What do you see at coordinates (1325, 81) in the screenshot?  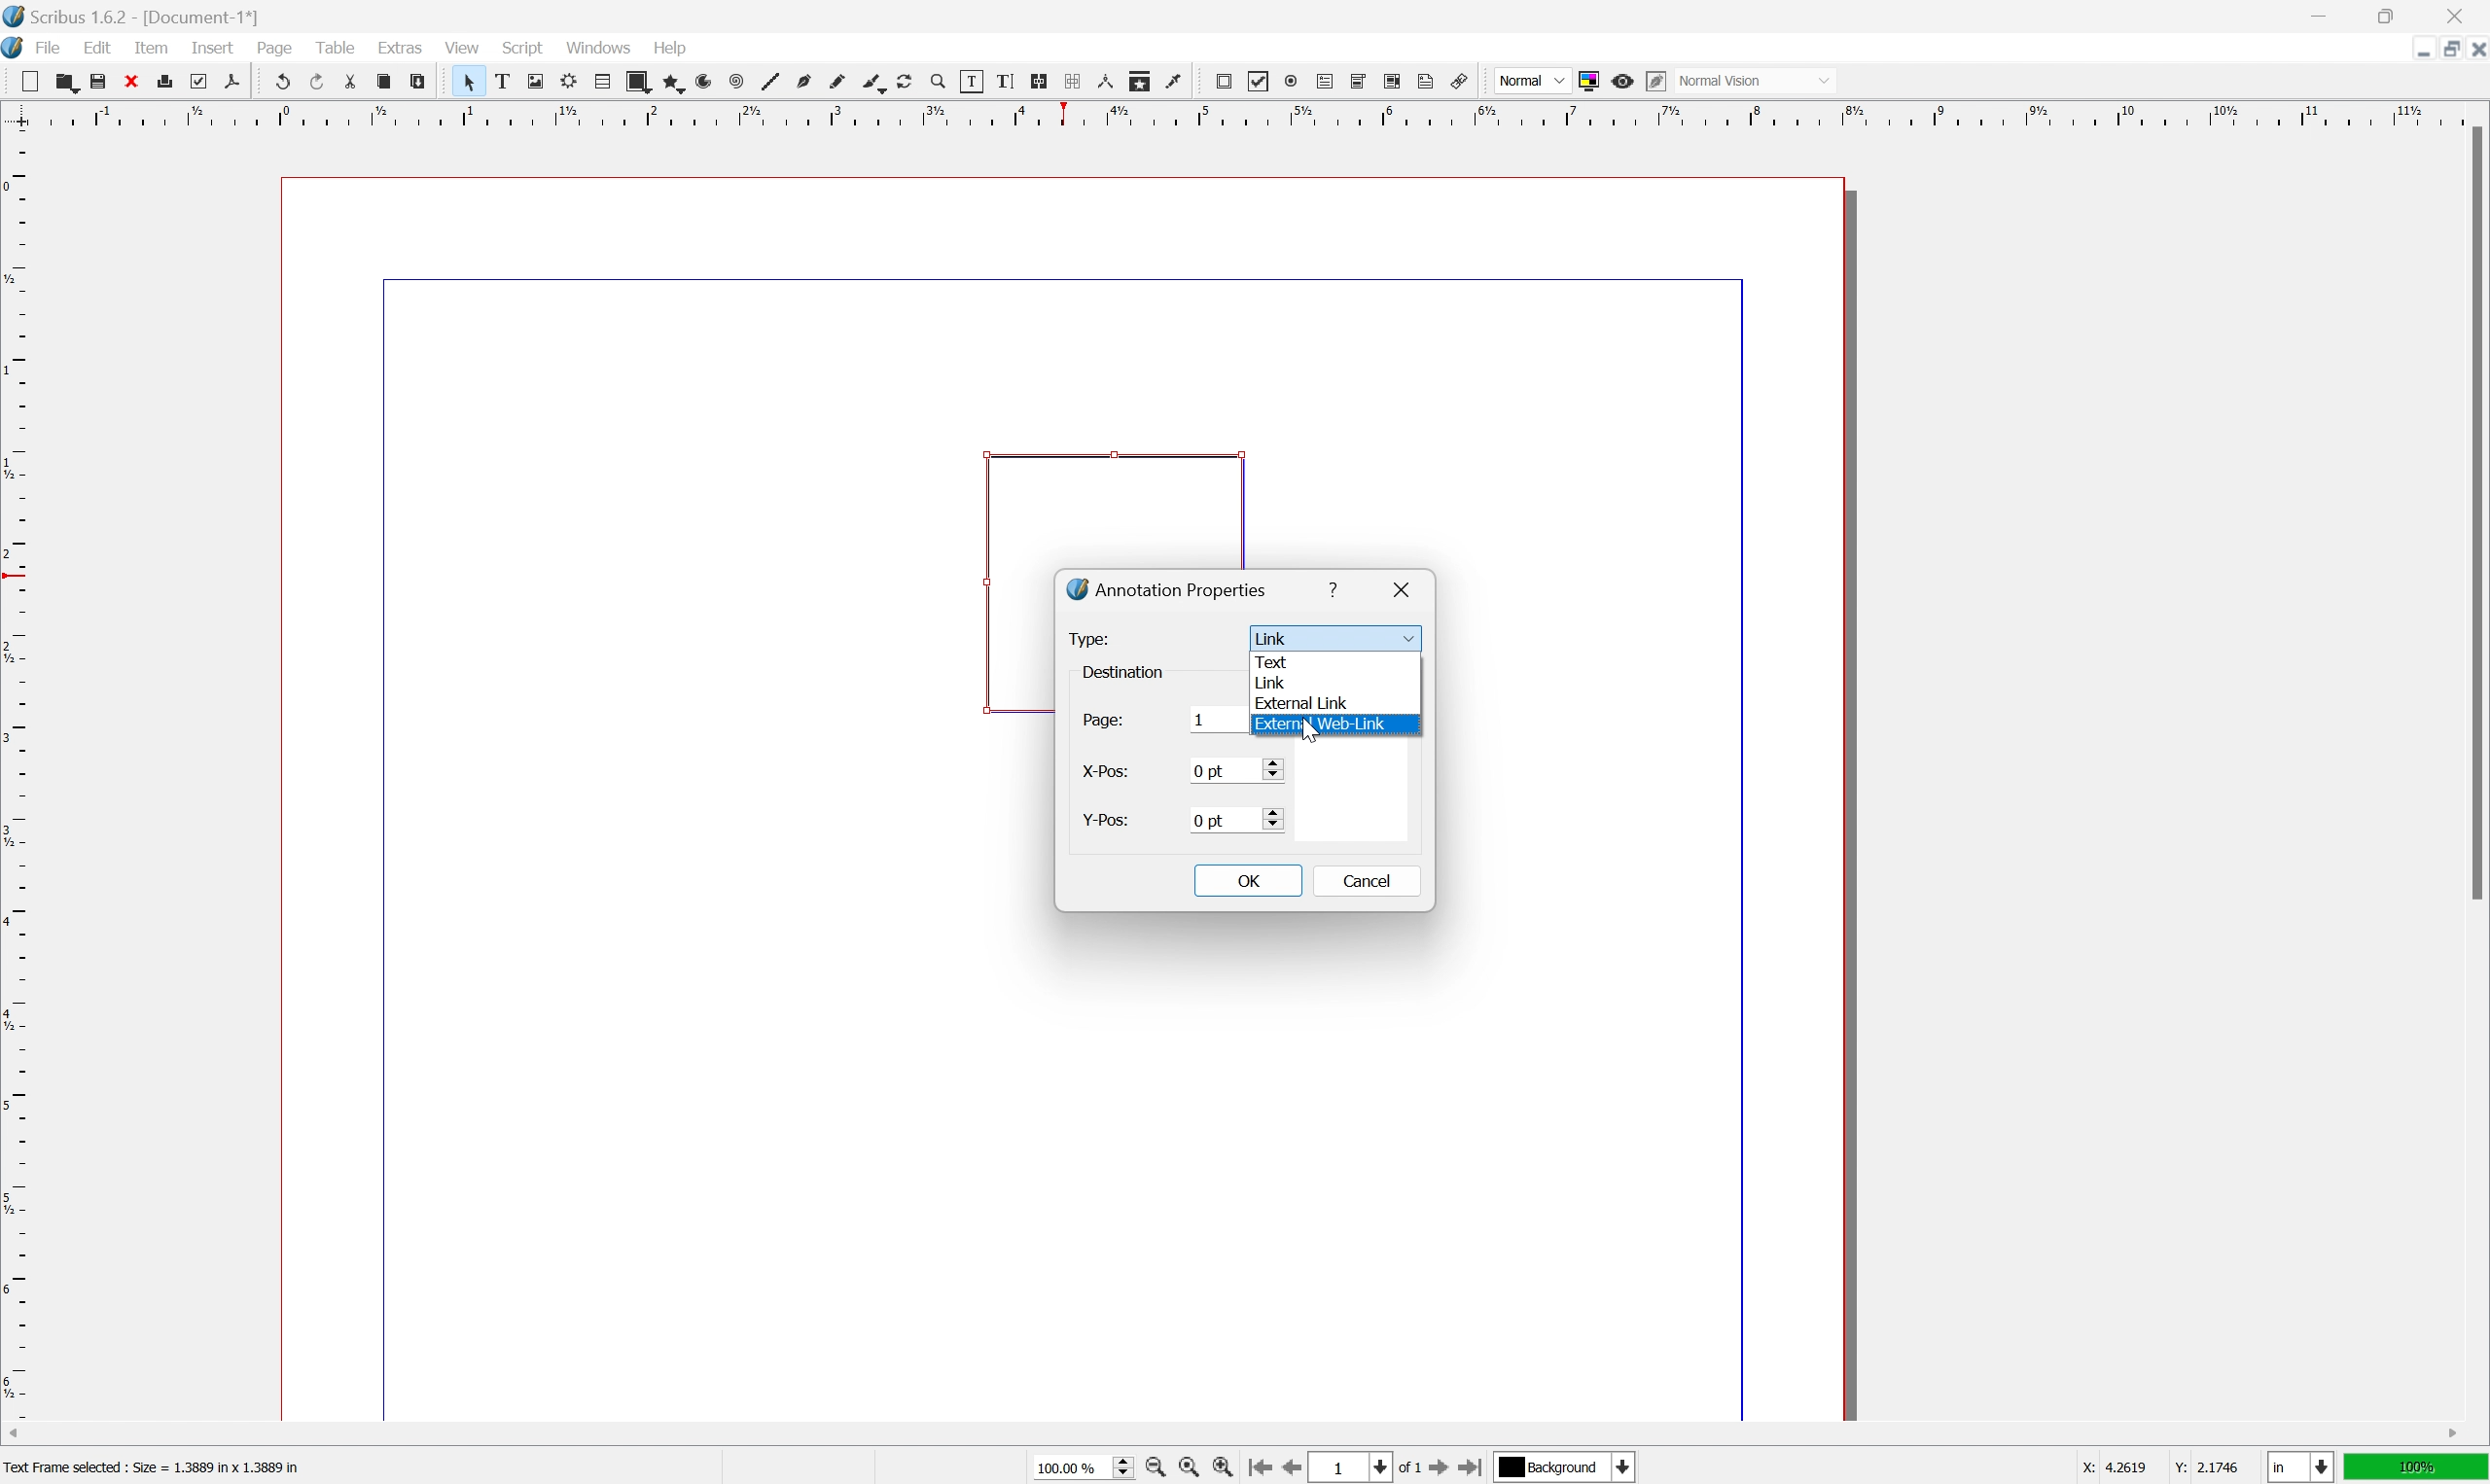 I see `pdf text field` at bounding box center [1325, 81].